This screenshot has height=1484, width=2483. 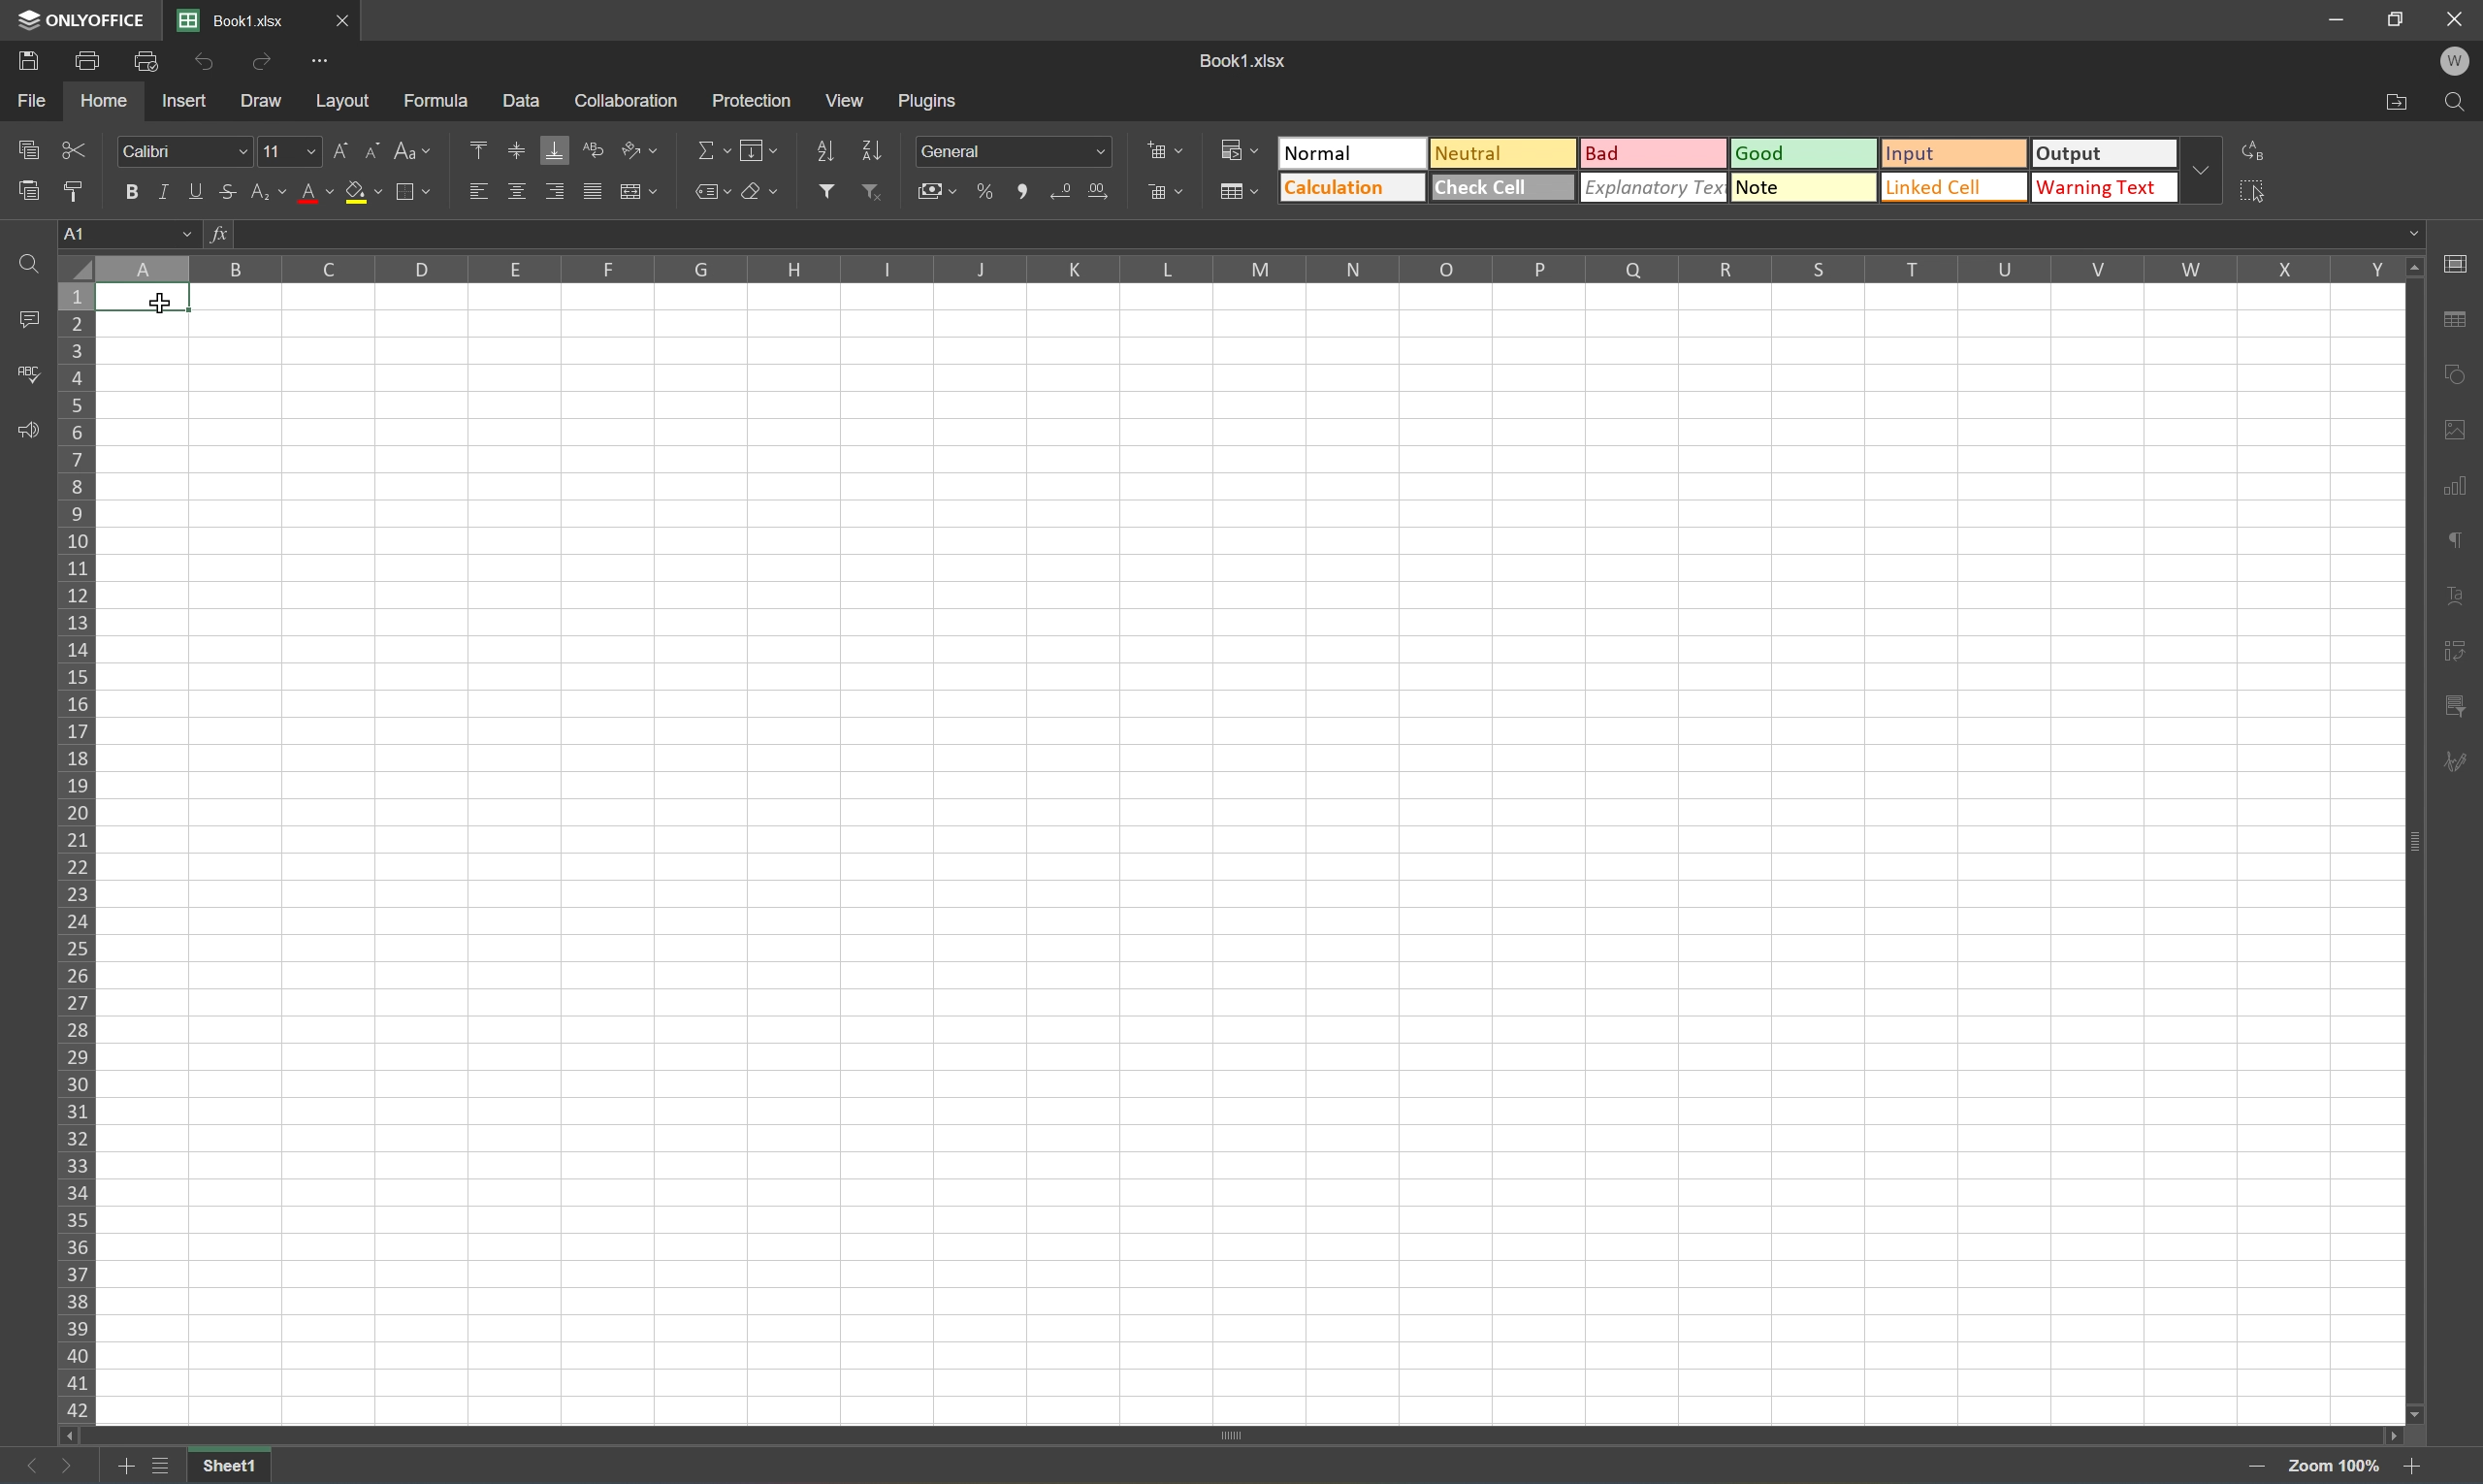 What do you see at coordinates (69, 1437) in the screenshot?
I see `Scroll left` at bounding box center [69, 1437].